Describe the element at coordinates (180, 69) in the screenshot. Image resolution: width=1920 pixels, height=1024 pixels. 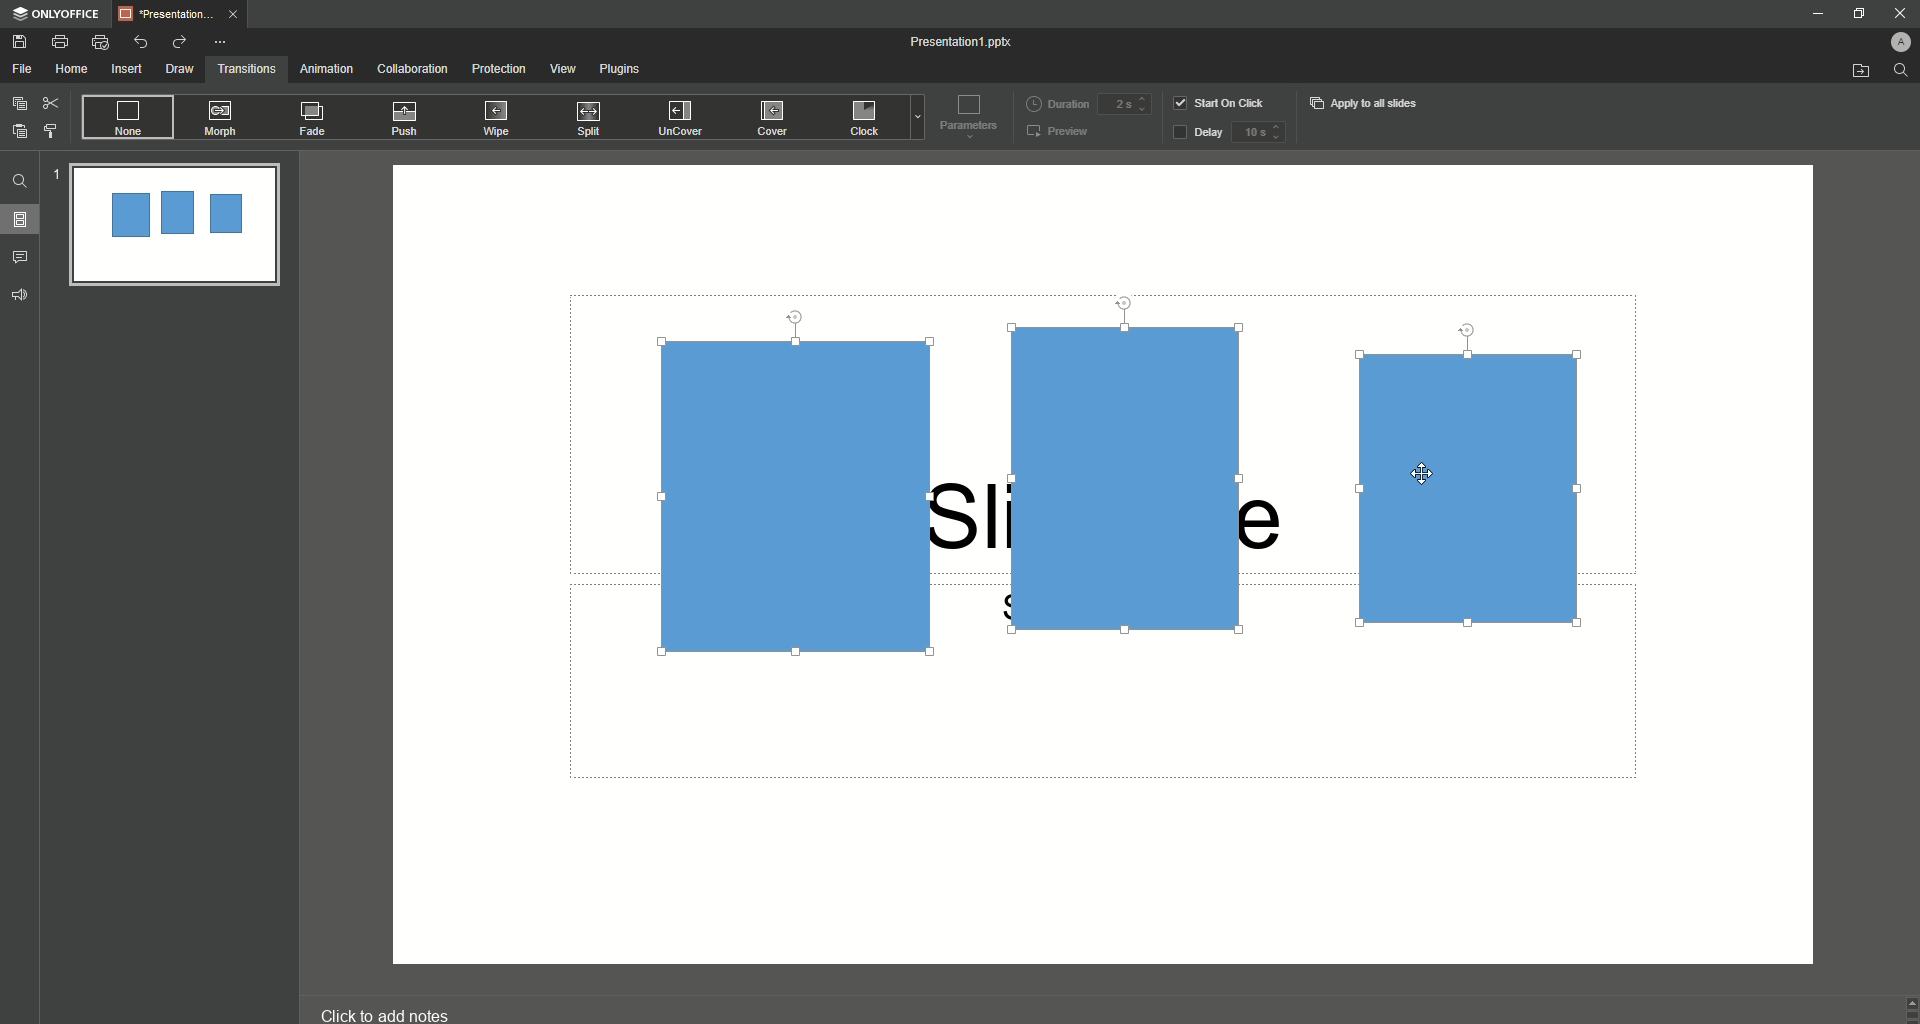
I see `Draw` at that location.